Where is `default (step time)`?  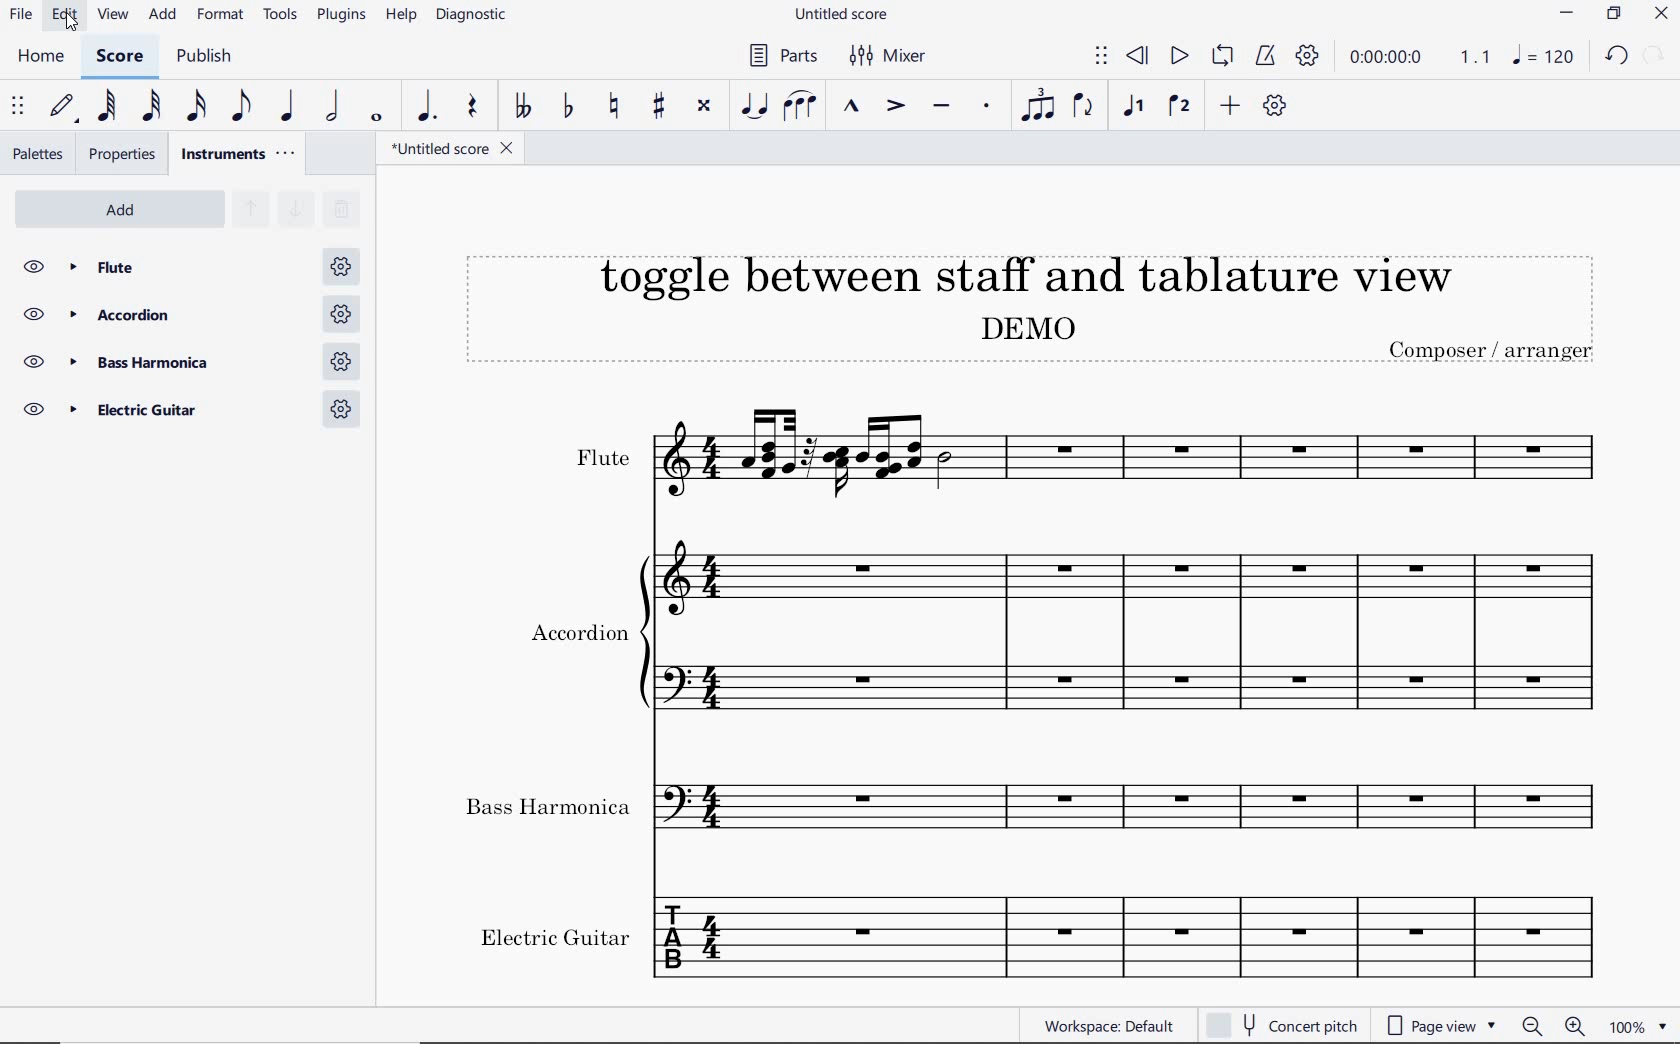 default (step time) is located at coordinates (63, 107).